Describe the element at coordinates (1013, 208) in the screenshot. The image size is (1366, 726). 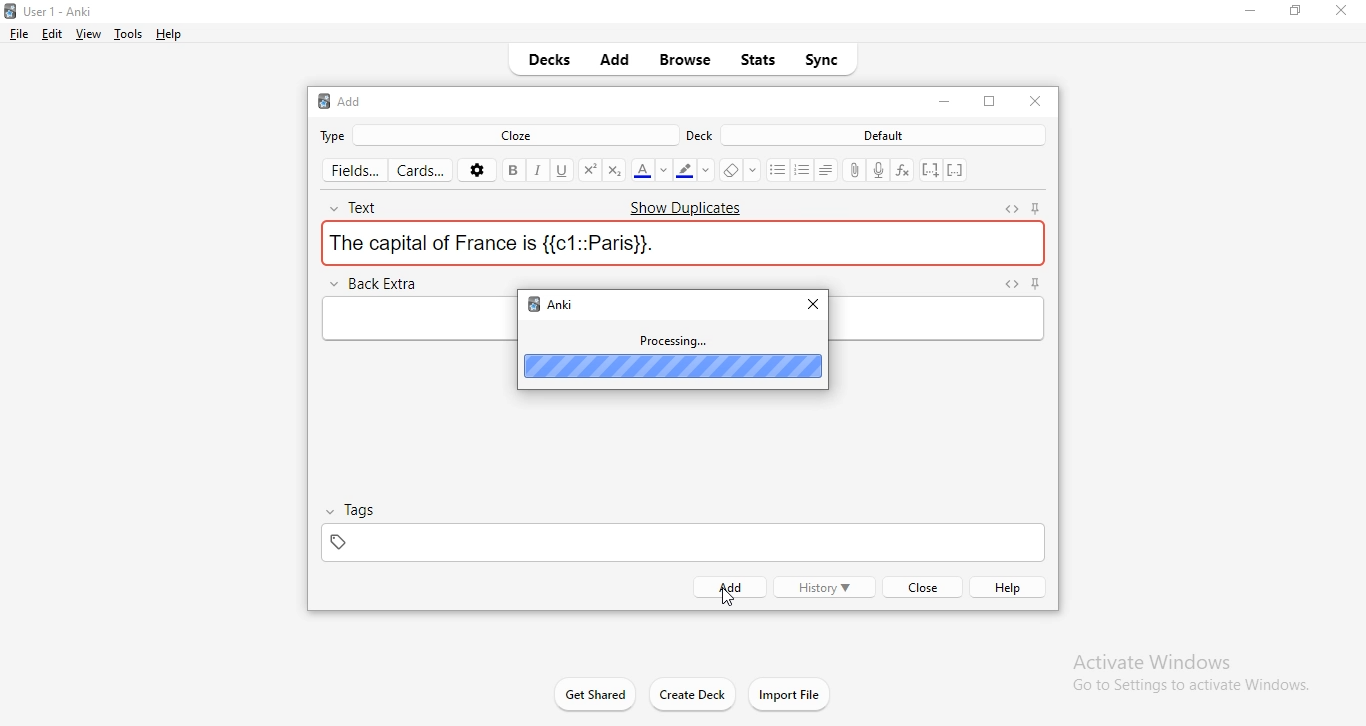
I see `<>expand` at that location.